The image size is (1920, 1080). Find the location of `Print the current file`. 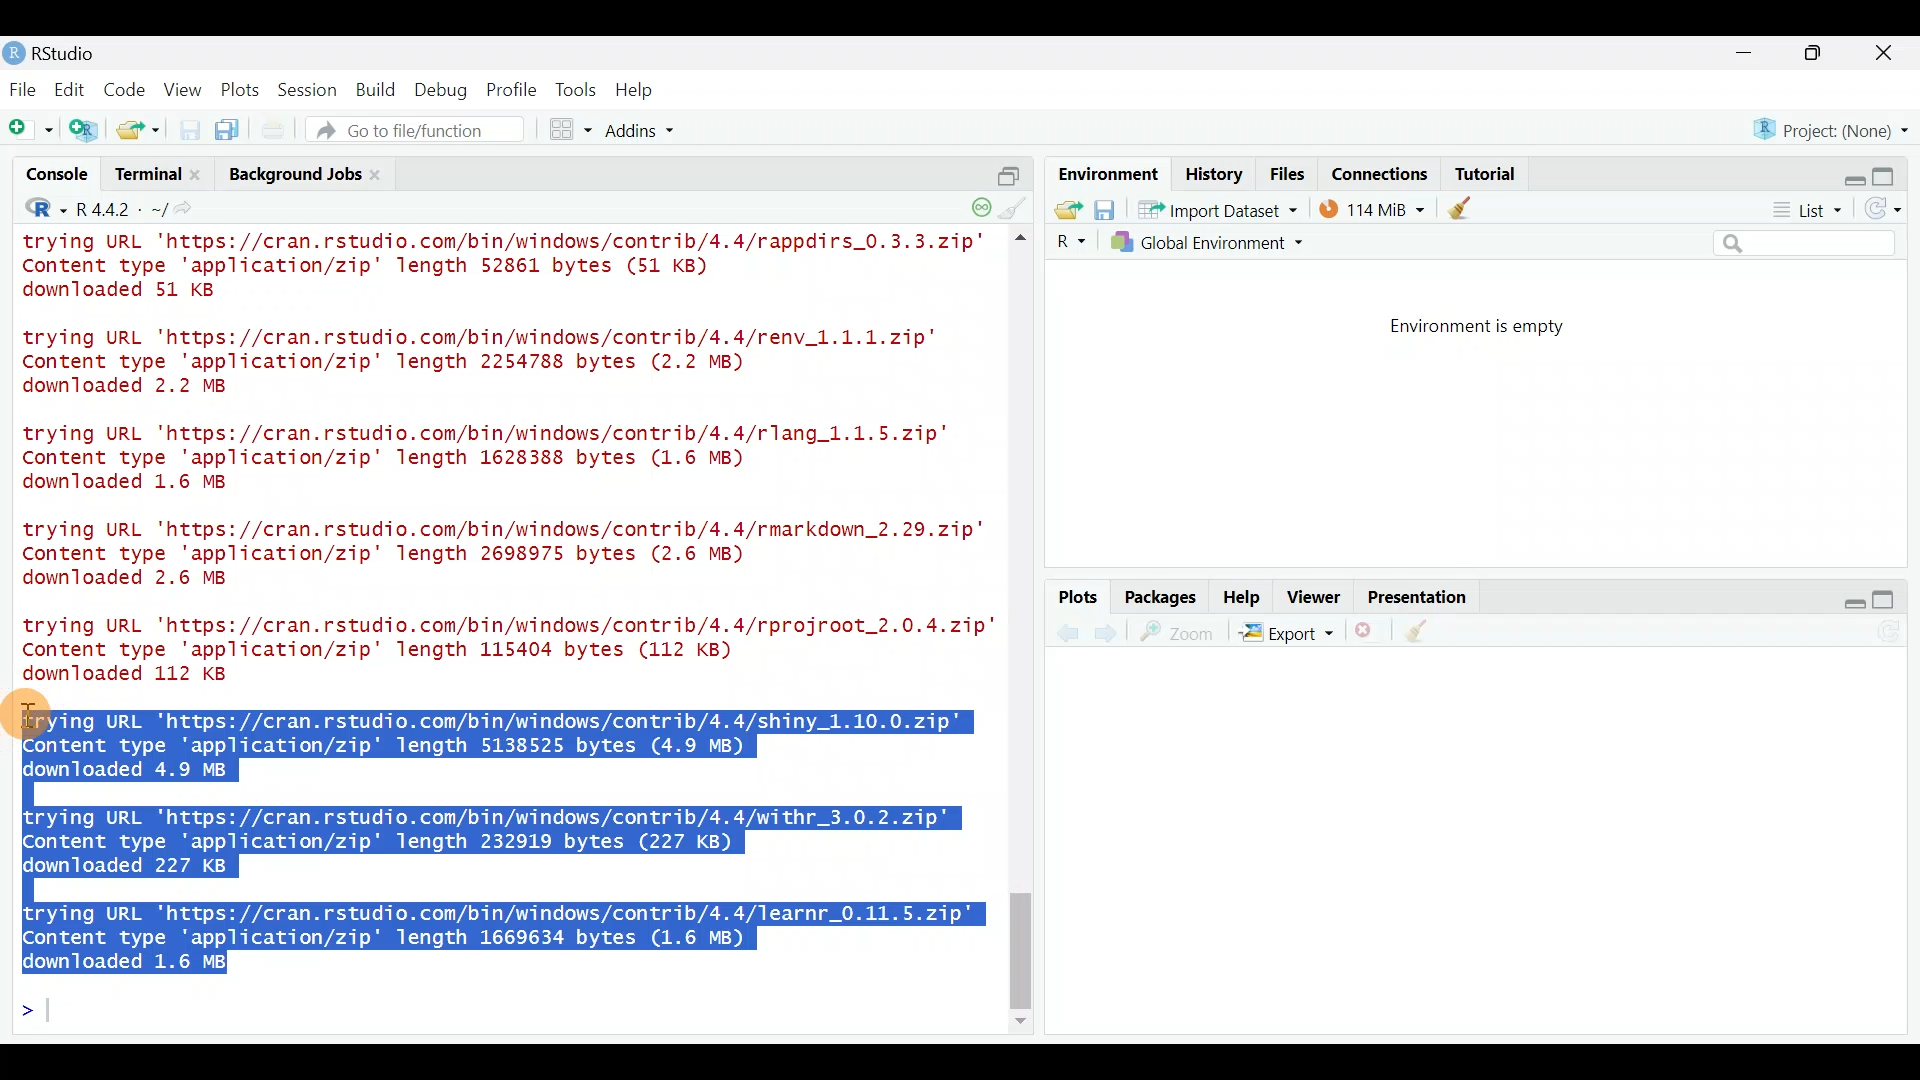

Print the current file is located at coordinates (275, 130).